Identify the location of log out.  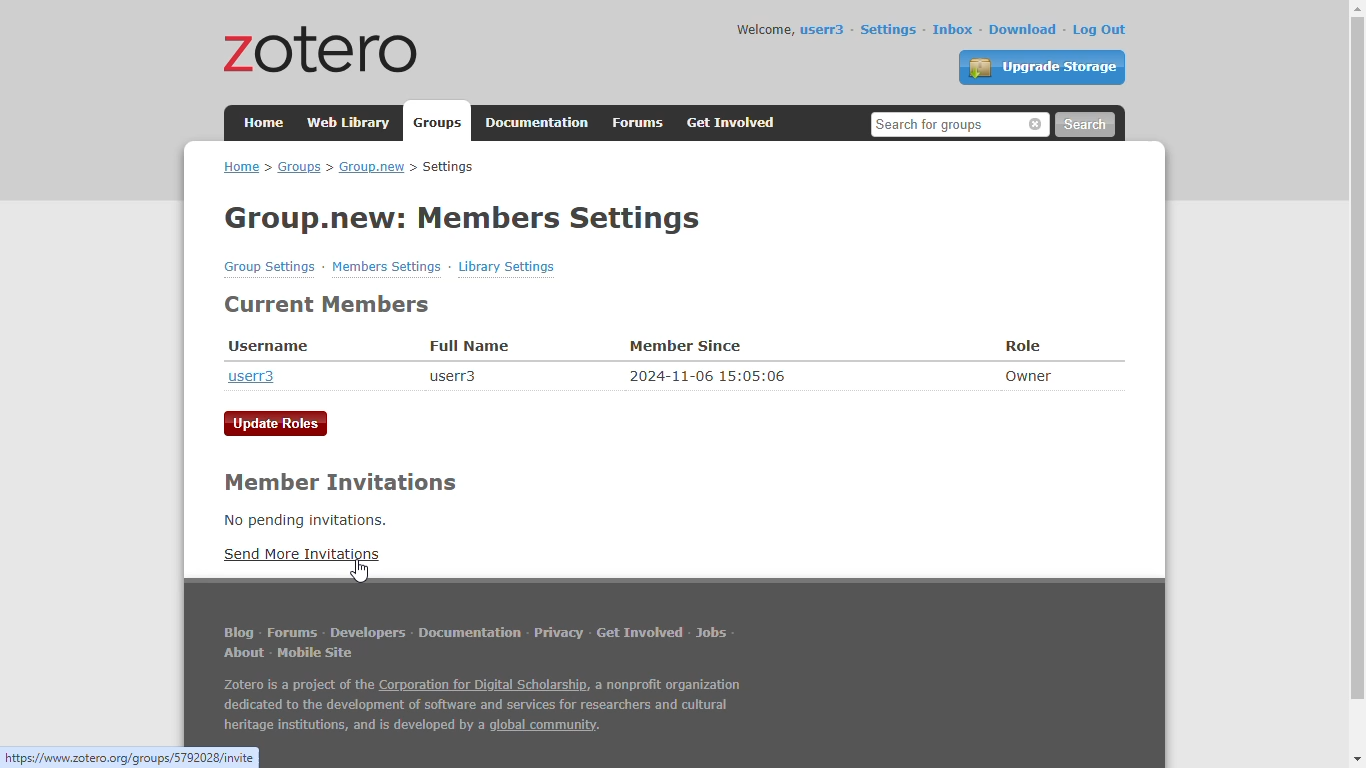
(1100, 30).